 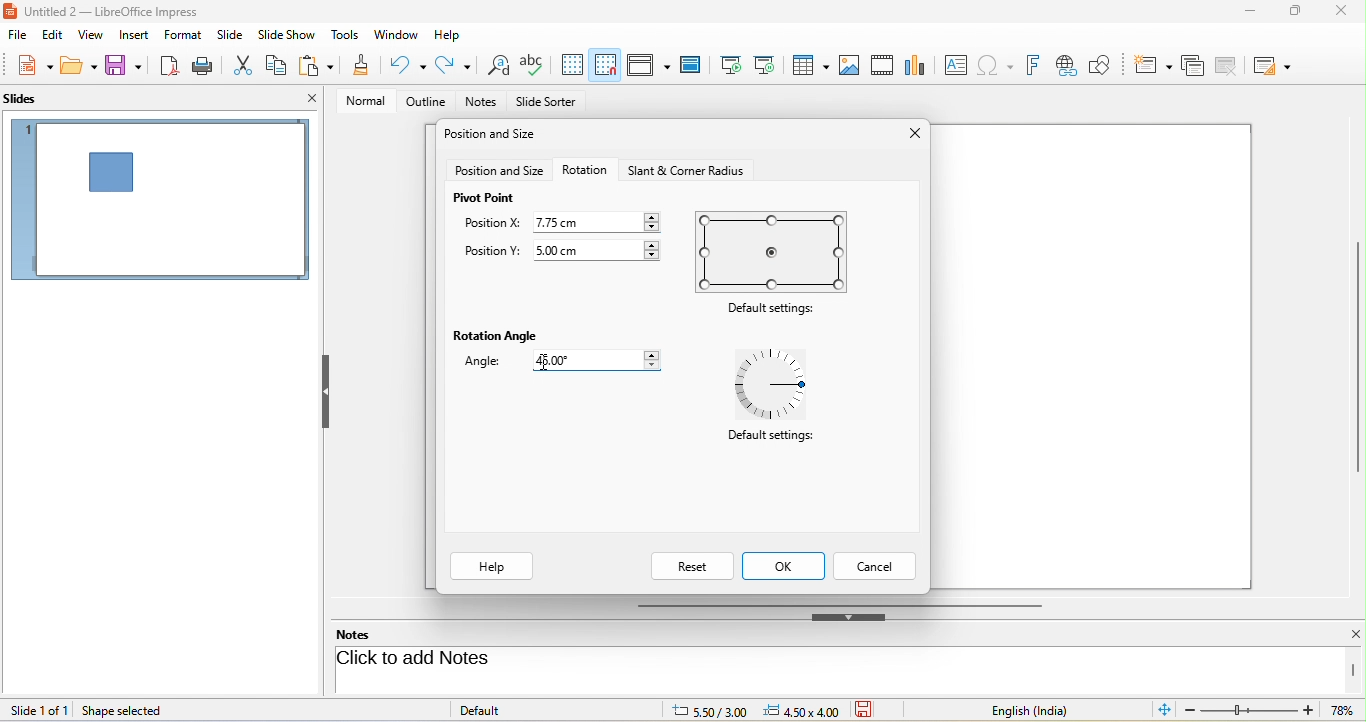 I want to click on default settings, so click(x=777, y=385).